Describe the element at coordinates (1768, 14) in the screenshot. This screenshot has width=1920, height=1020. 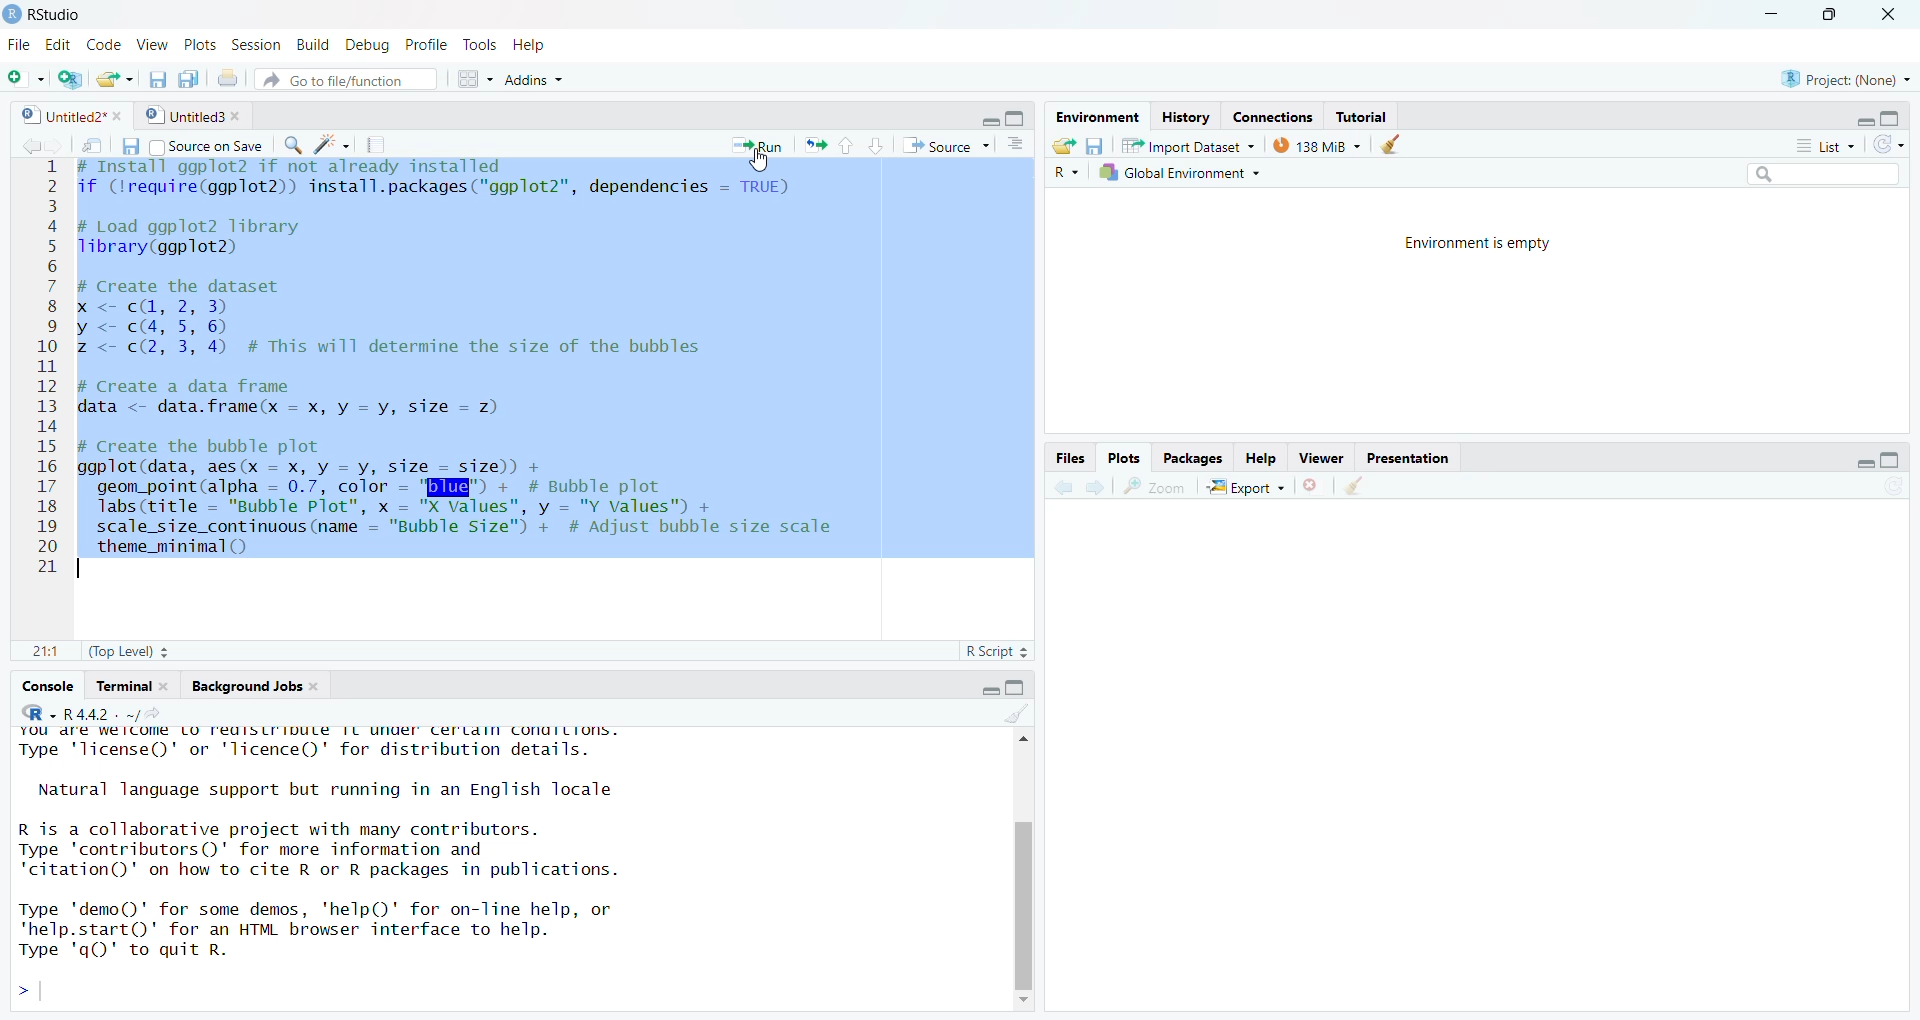
I see `minimize` at that location.